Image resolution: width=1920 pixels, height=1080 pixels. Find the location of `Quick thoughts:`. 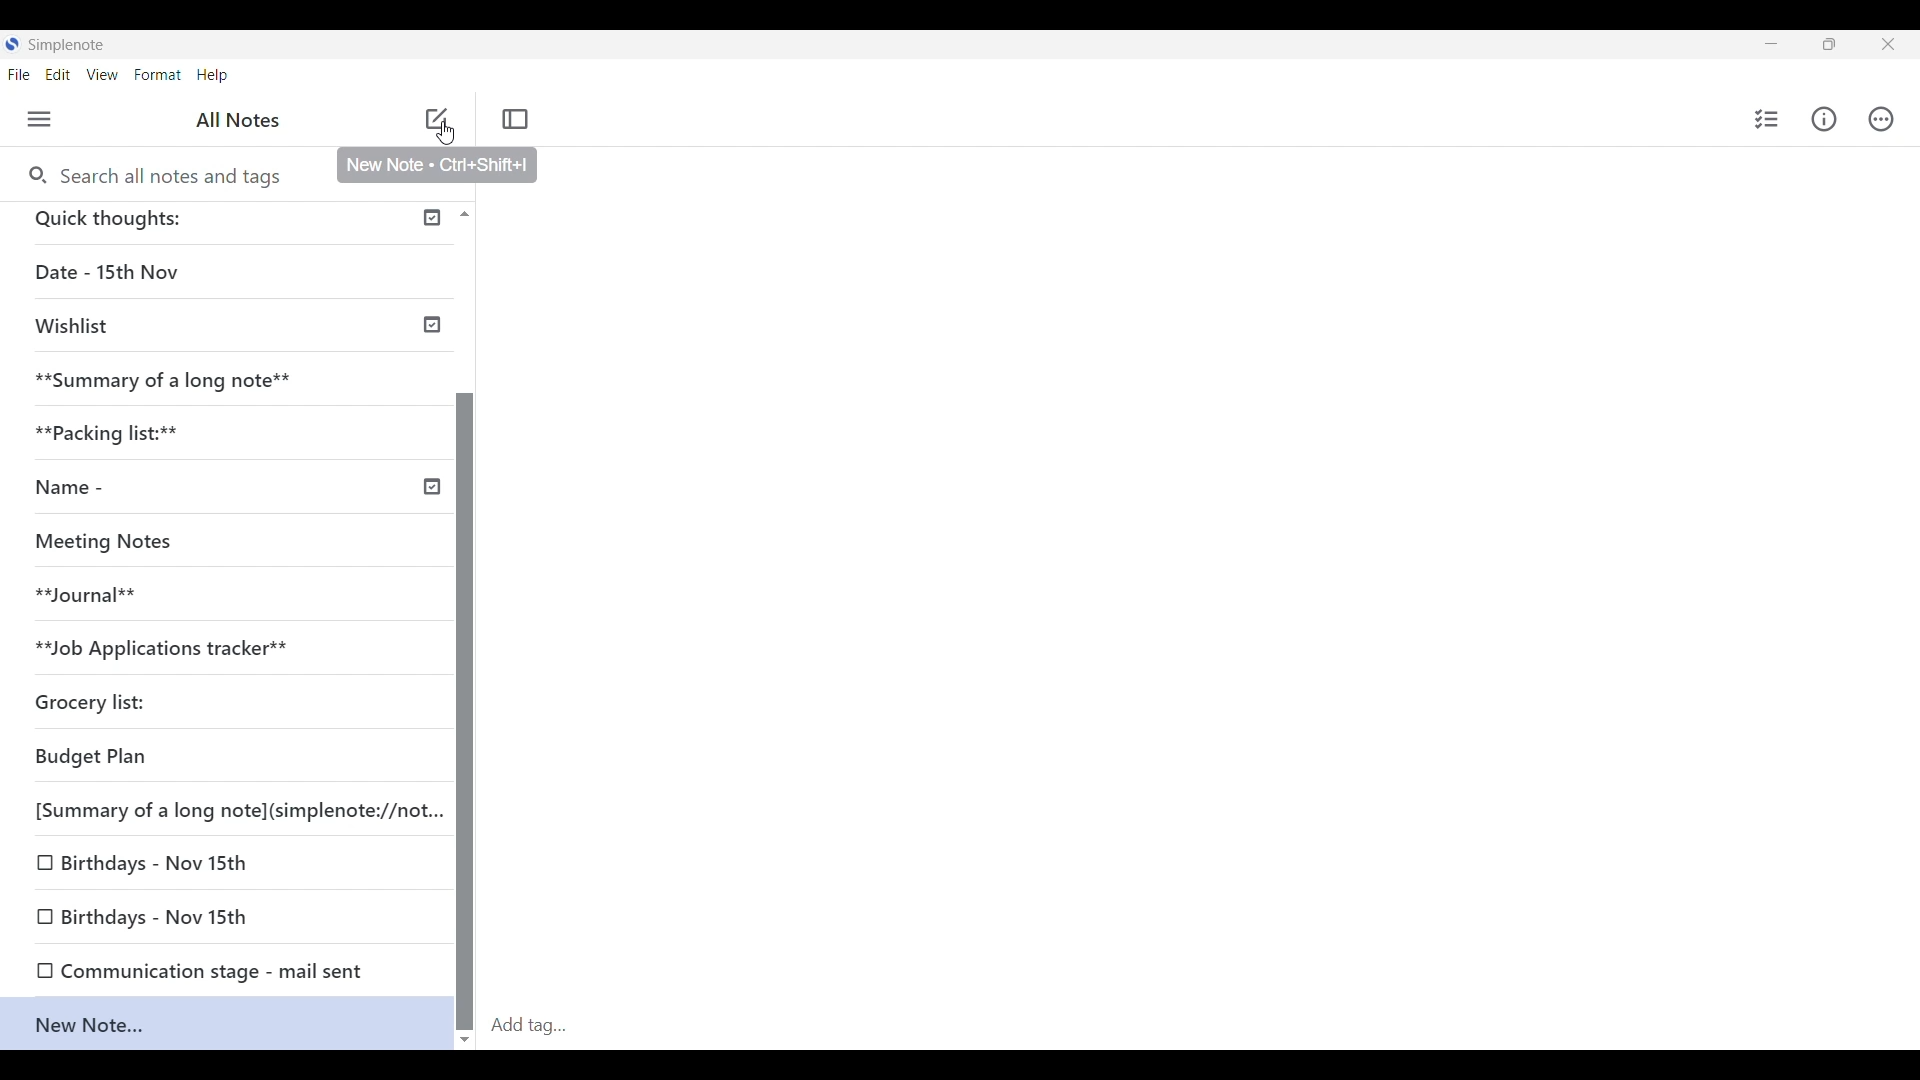

Quick thoughts: is located at coordinates (233, 219).